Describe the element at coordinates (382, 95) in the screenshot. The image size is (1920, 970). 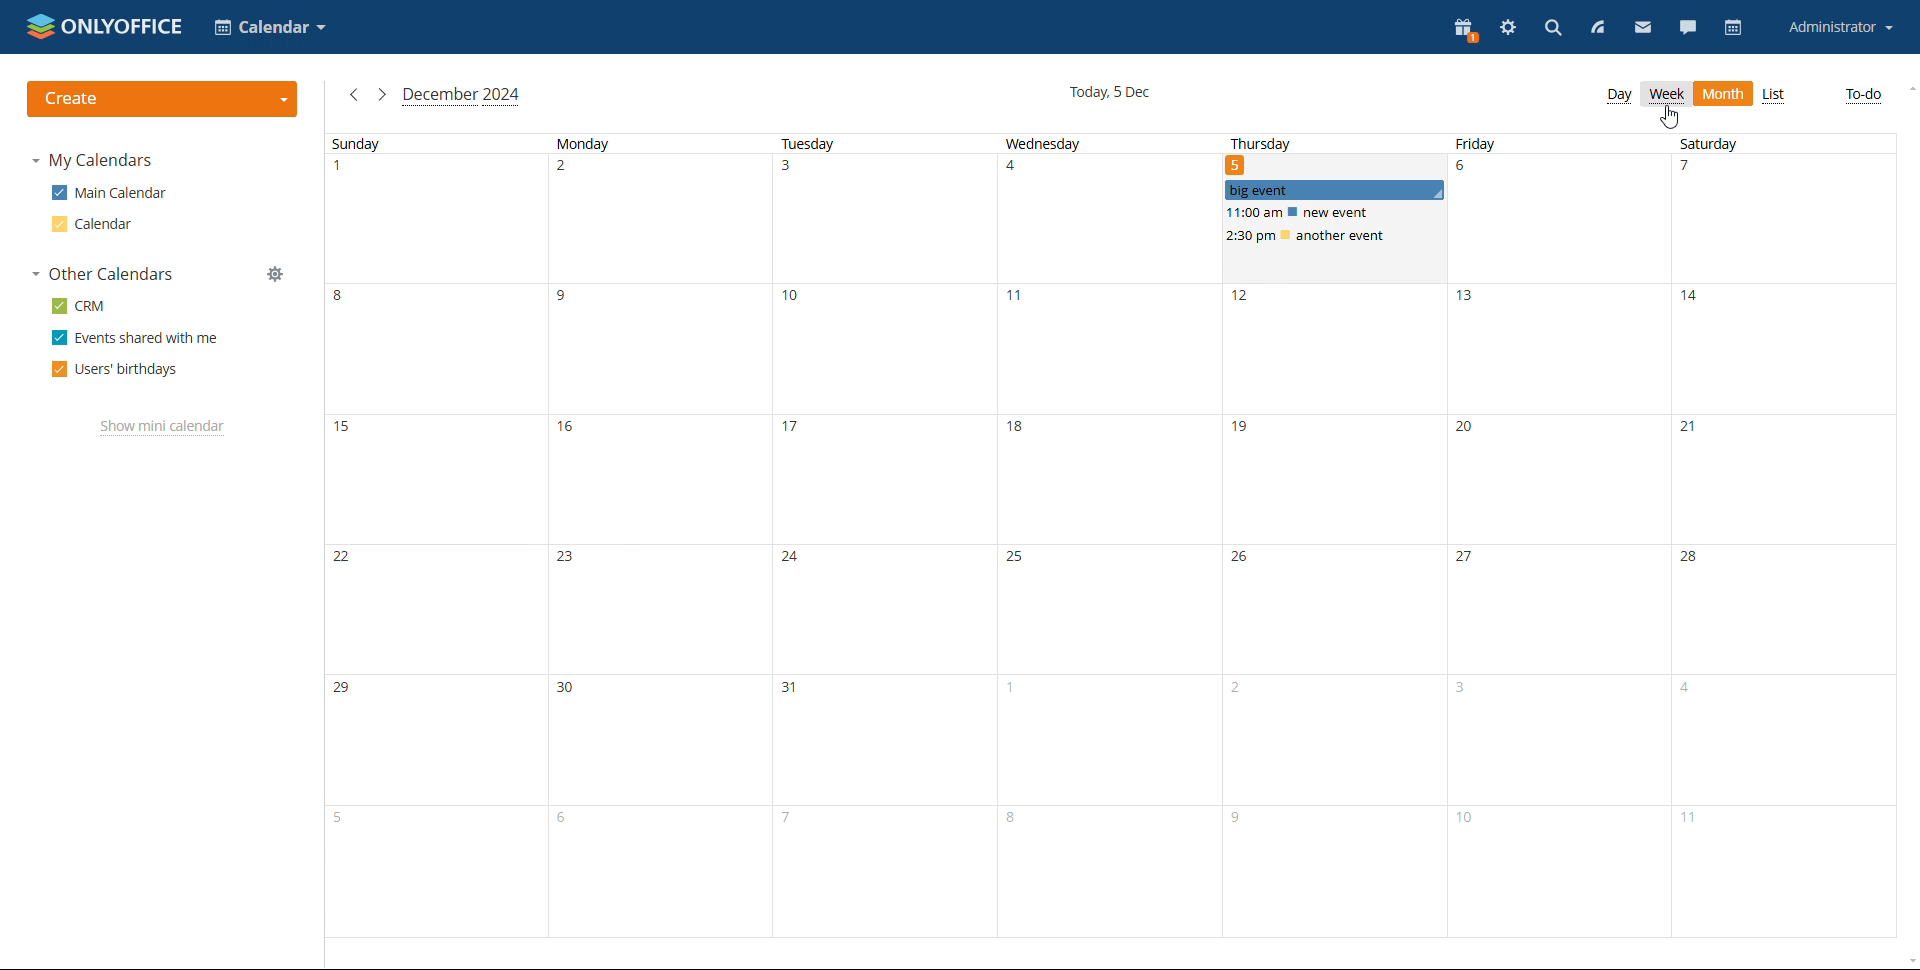
I see `next month` at that location.